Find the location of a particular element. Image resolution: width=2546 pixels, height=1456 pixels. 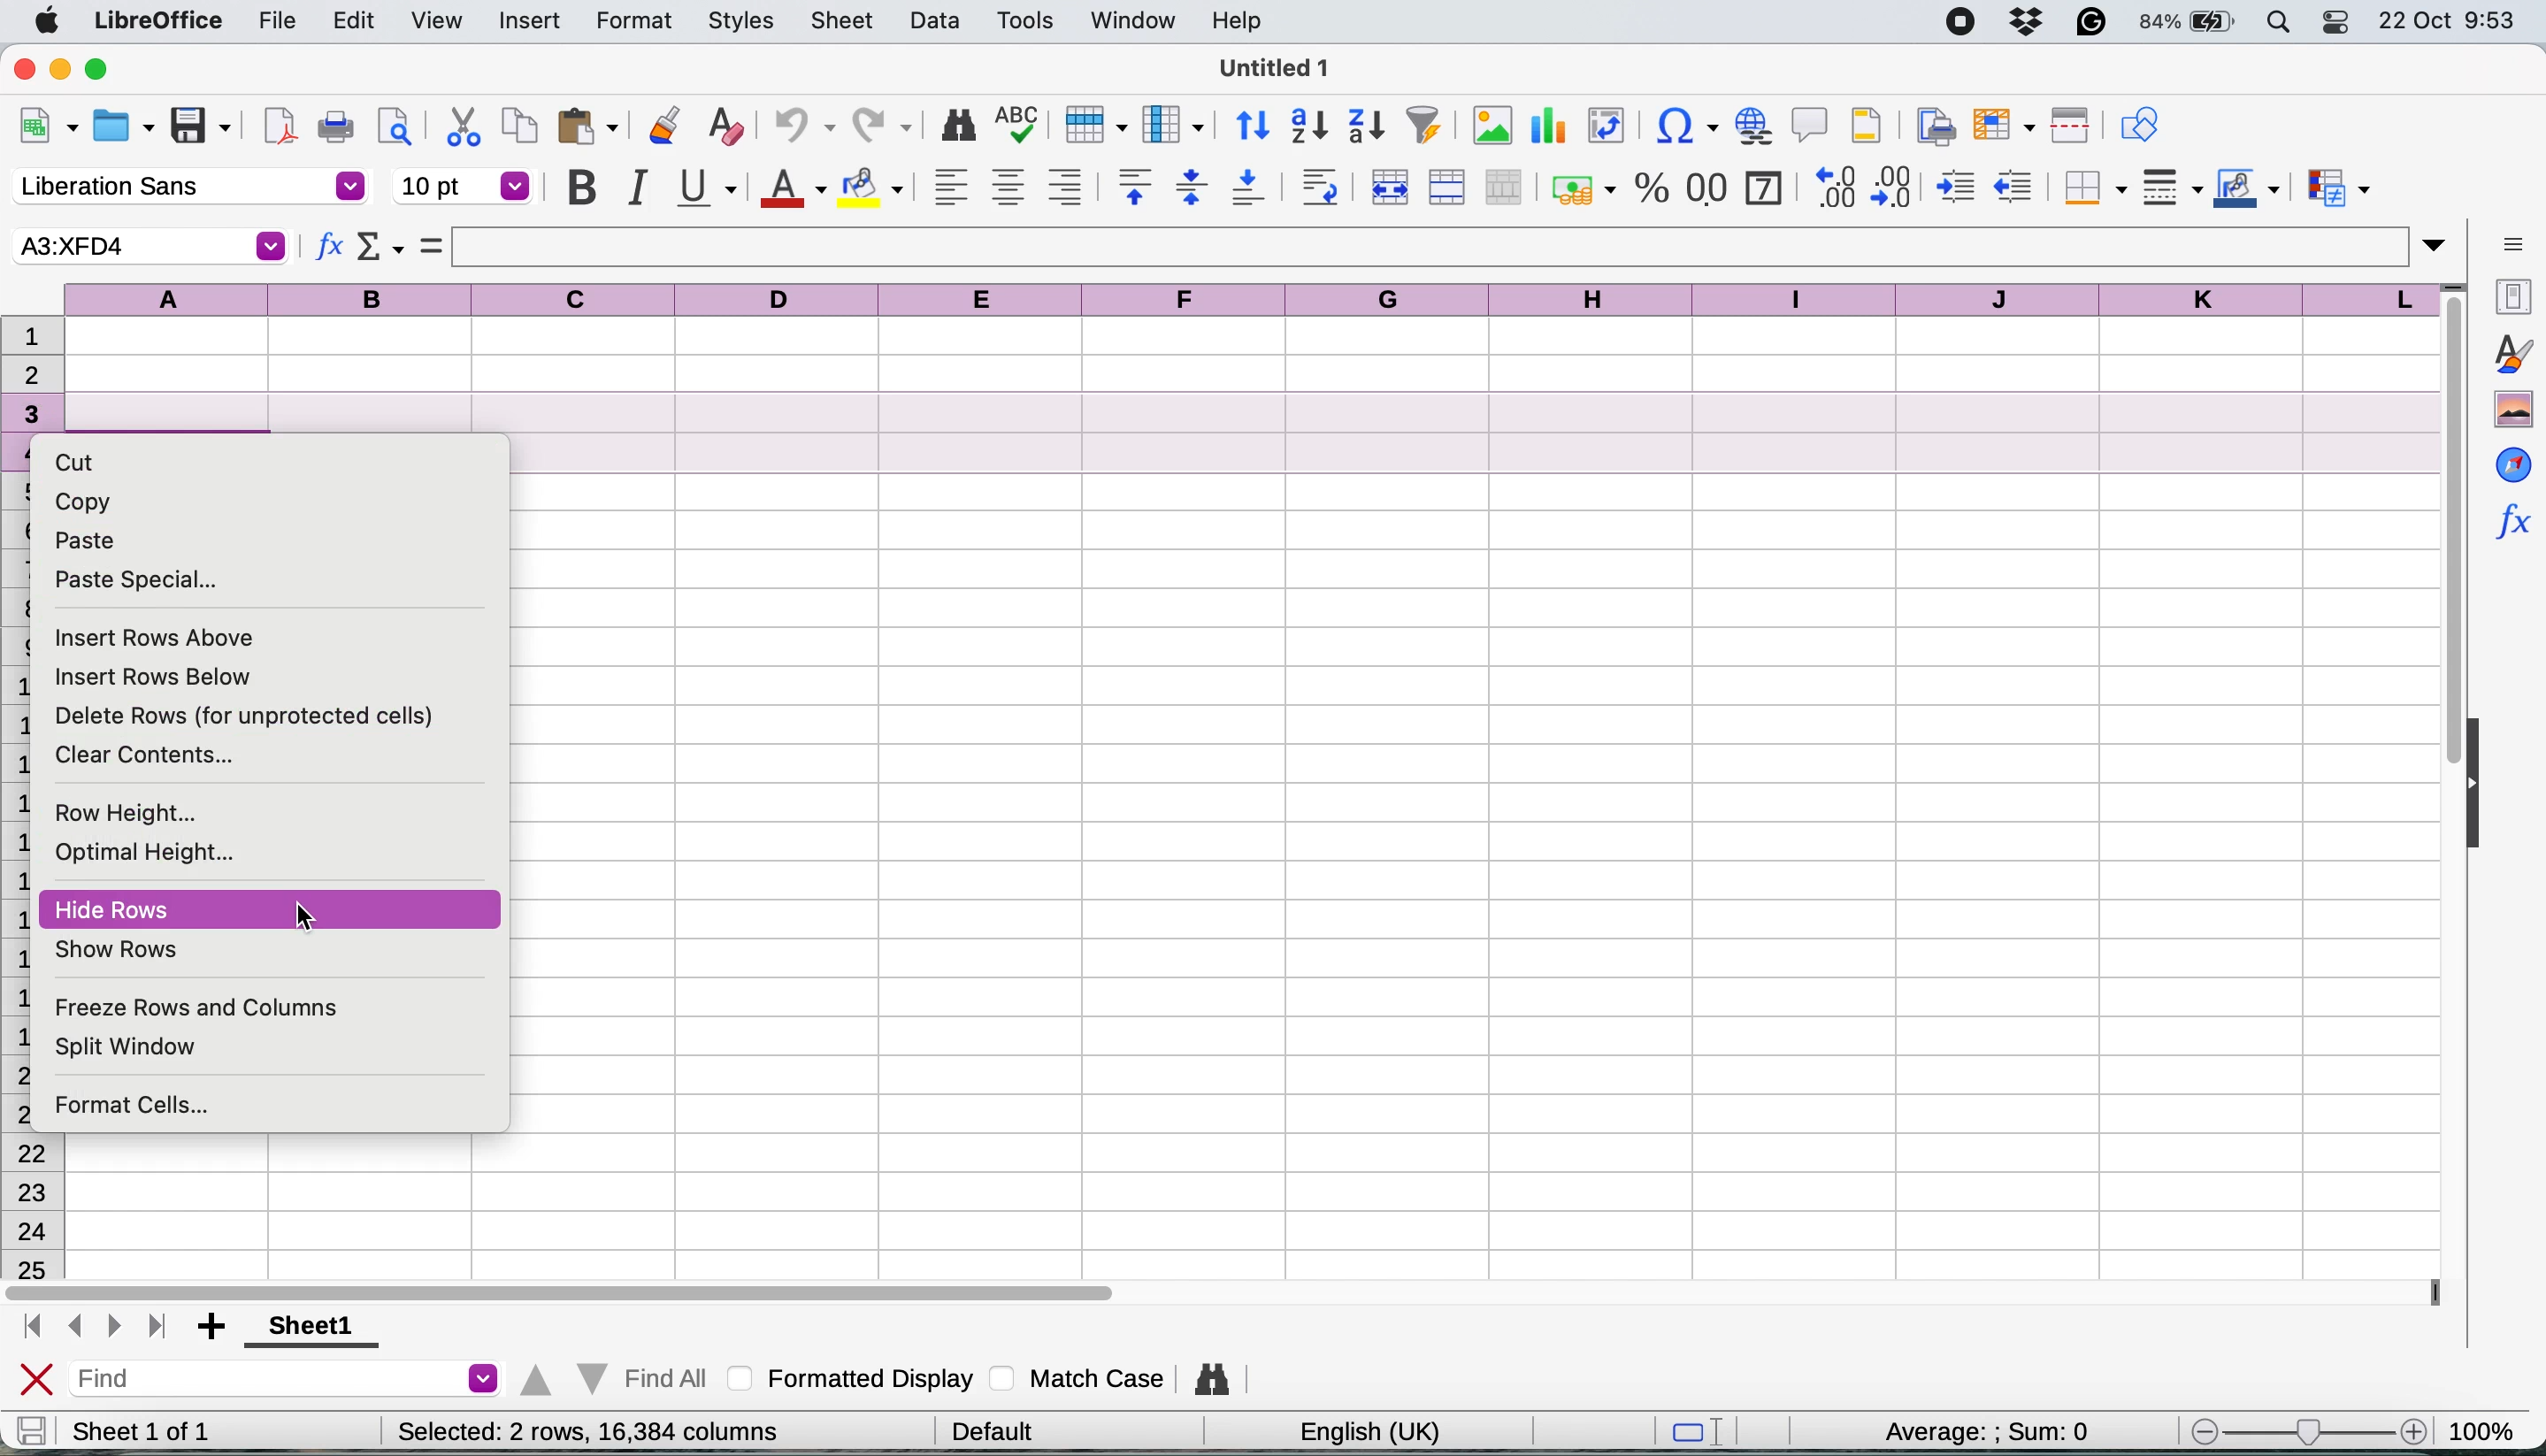

split window is located at coordinates (2066, 126).